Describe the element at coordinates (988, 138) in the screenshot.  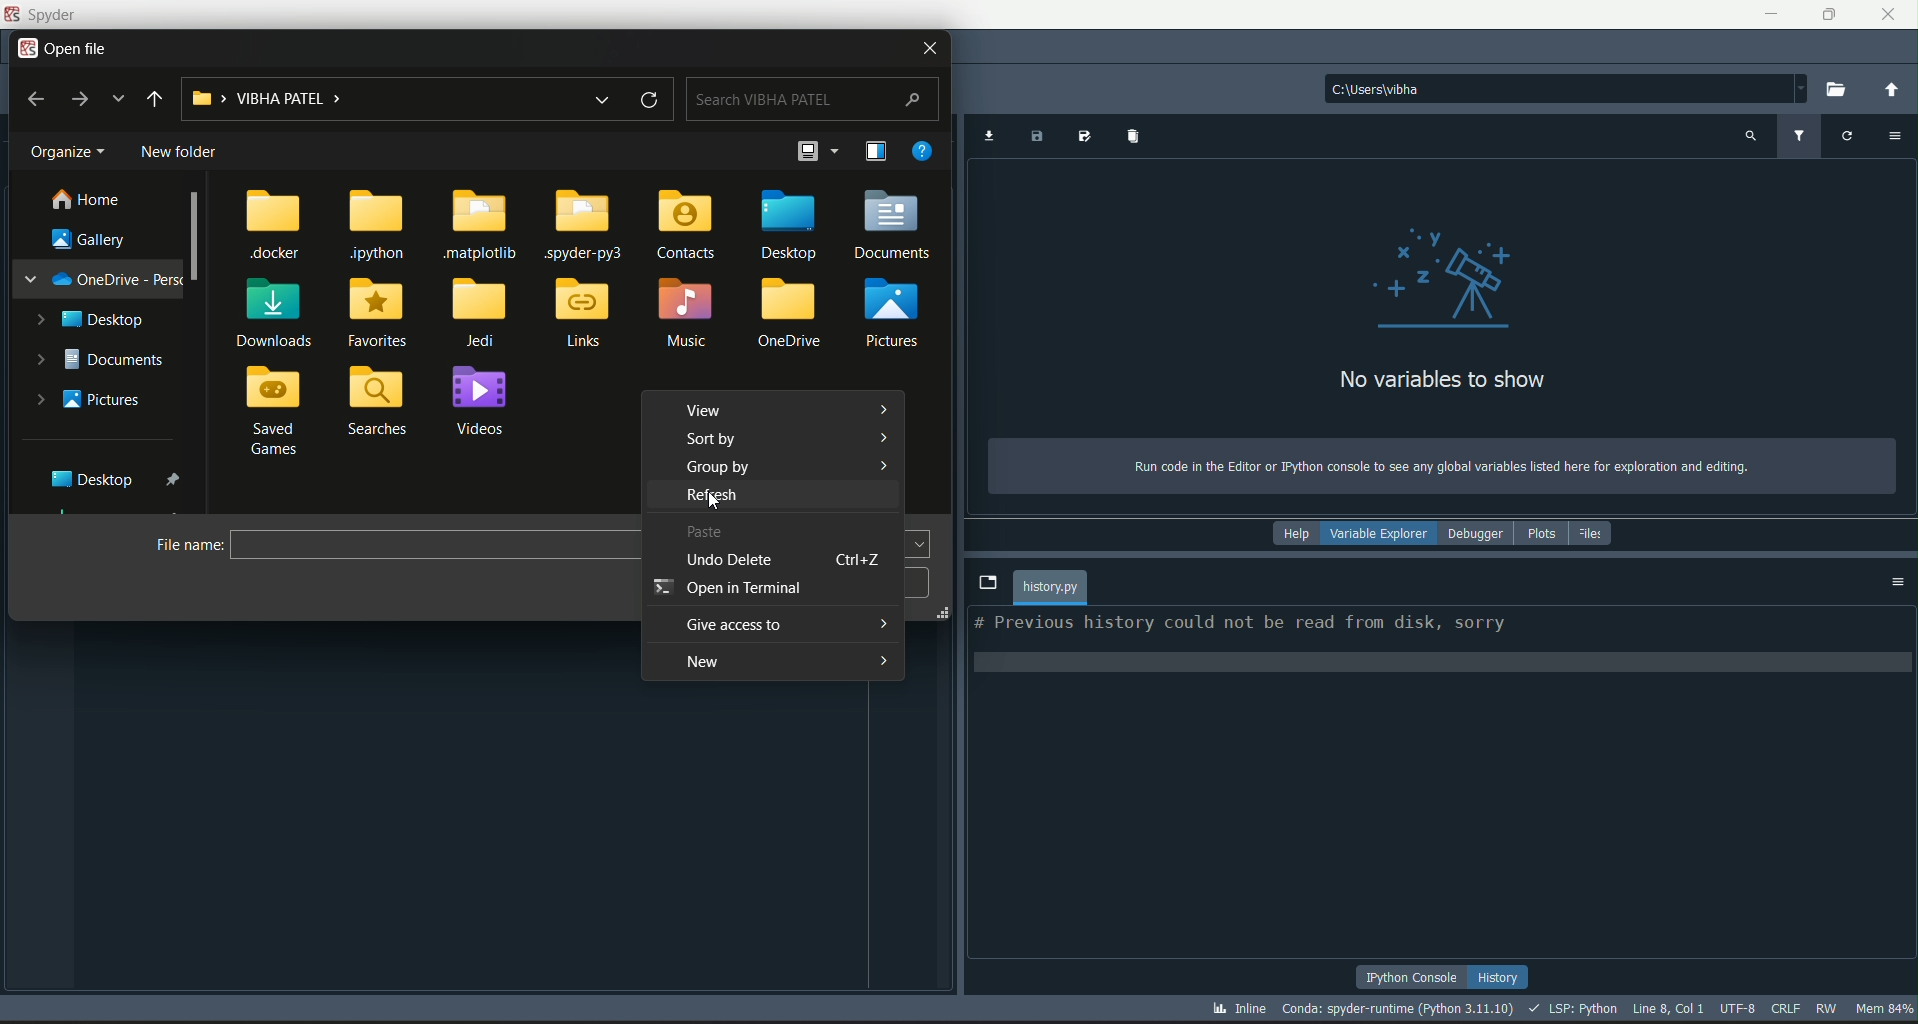
I see `import data` at that location.